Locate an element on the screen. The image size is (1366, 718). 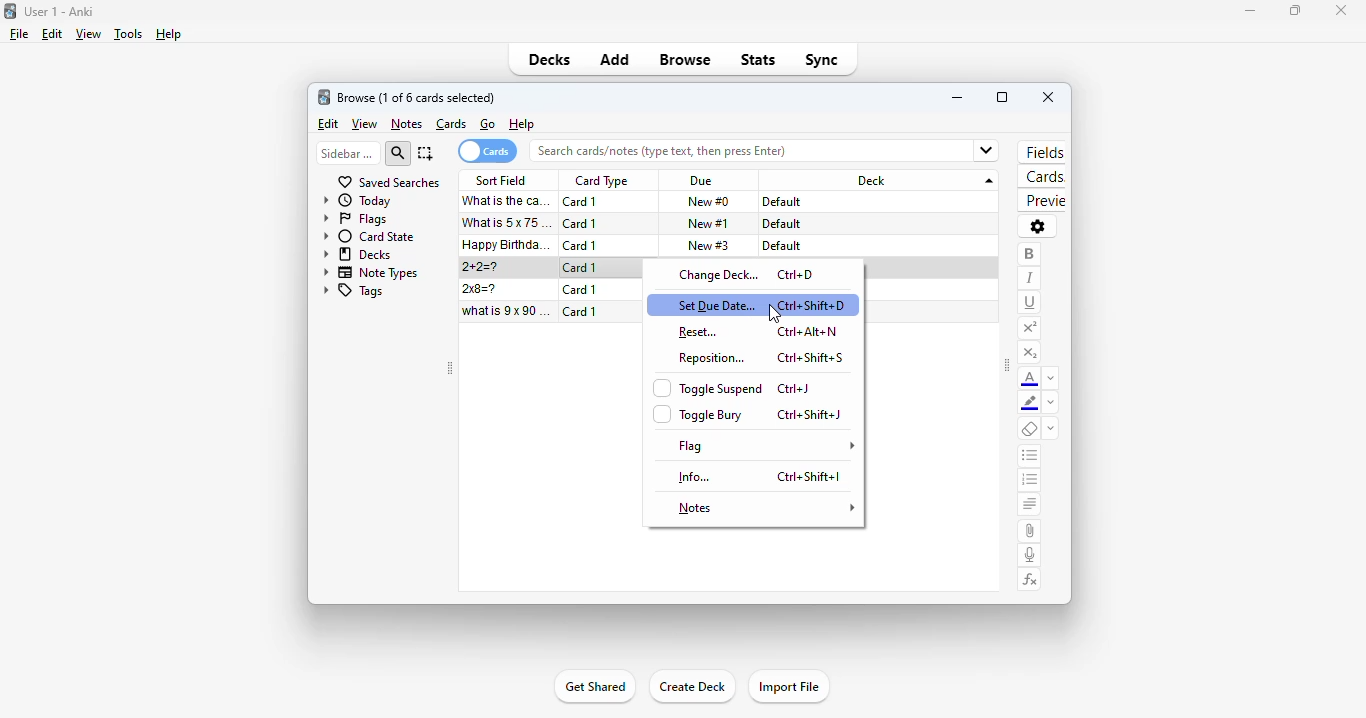
text color is located at coordinates (1030, 379).